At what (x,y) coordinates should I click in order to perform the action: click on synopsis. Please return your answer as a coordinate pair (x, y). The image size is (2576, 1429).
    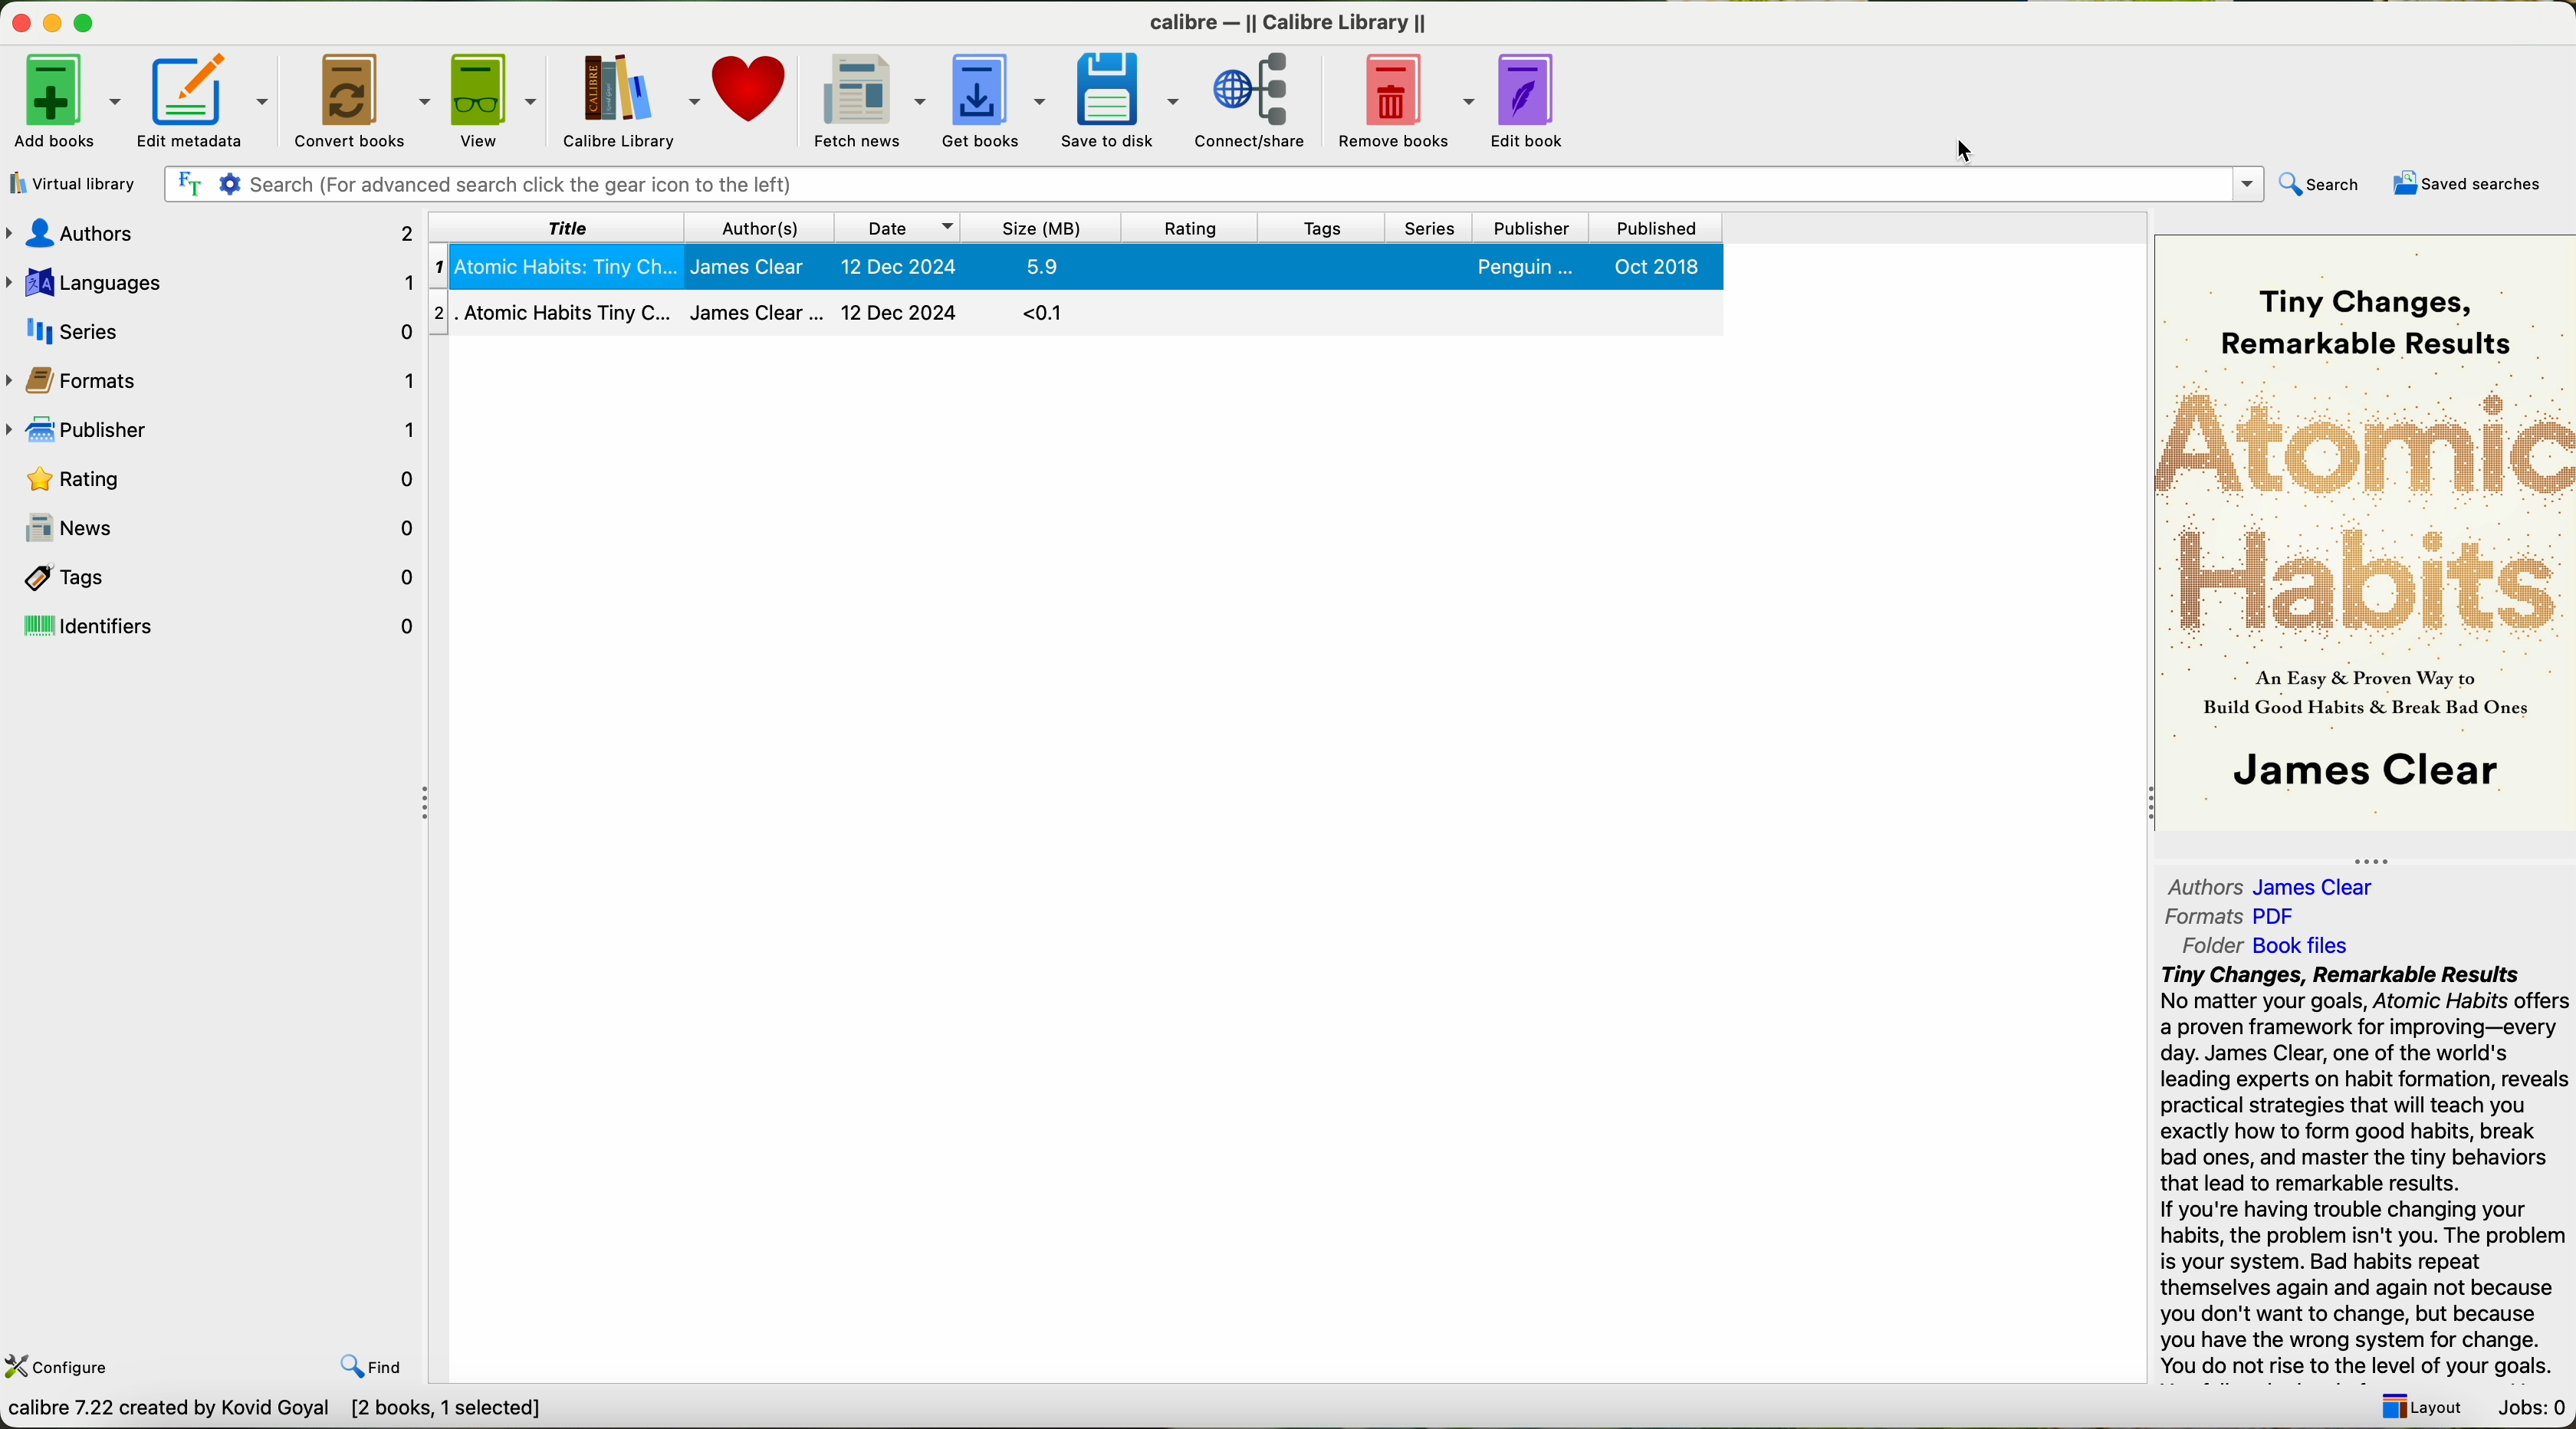
    Looking at the image, I should click on (2367, 1177).